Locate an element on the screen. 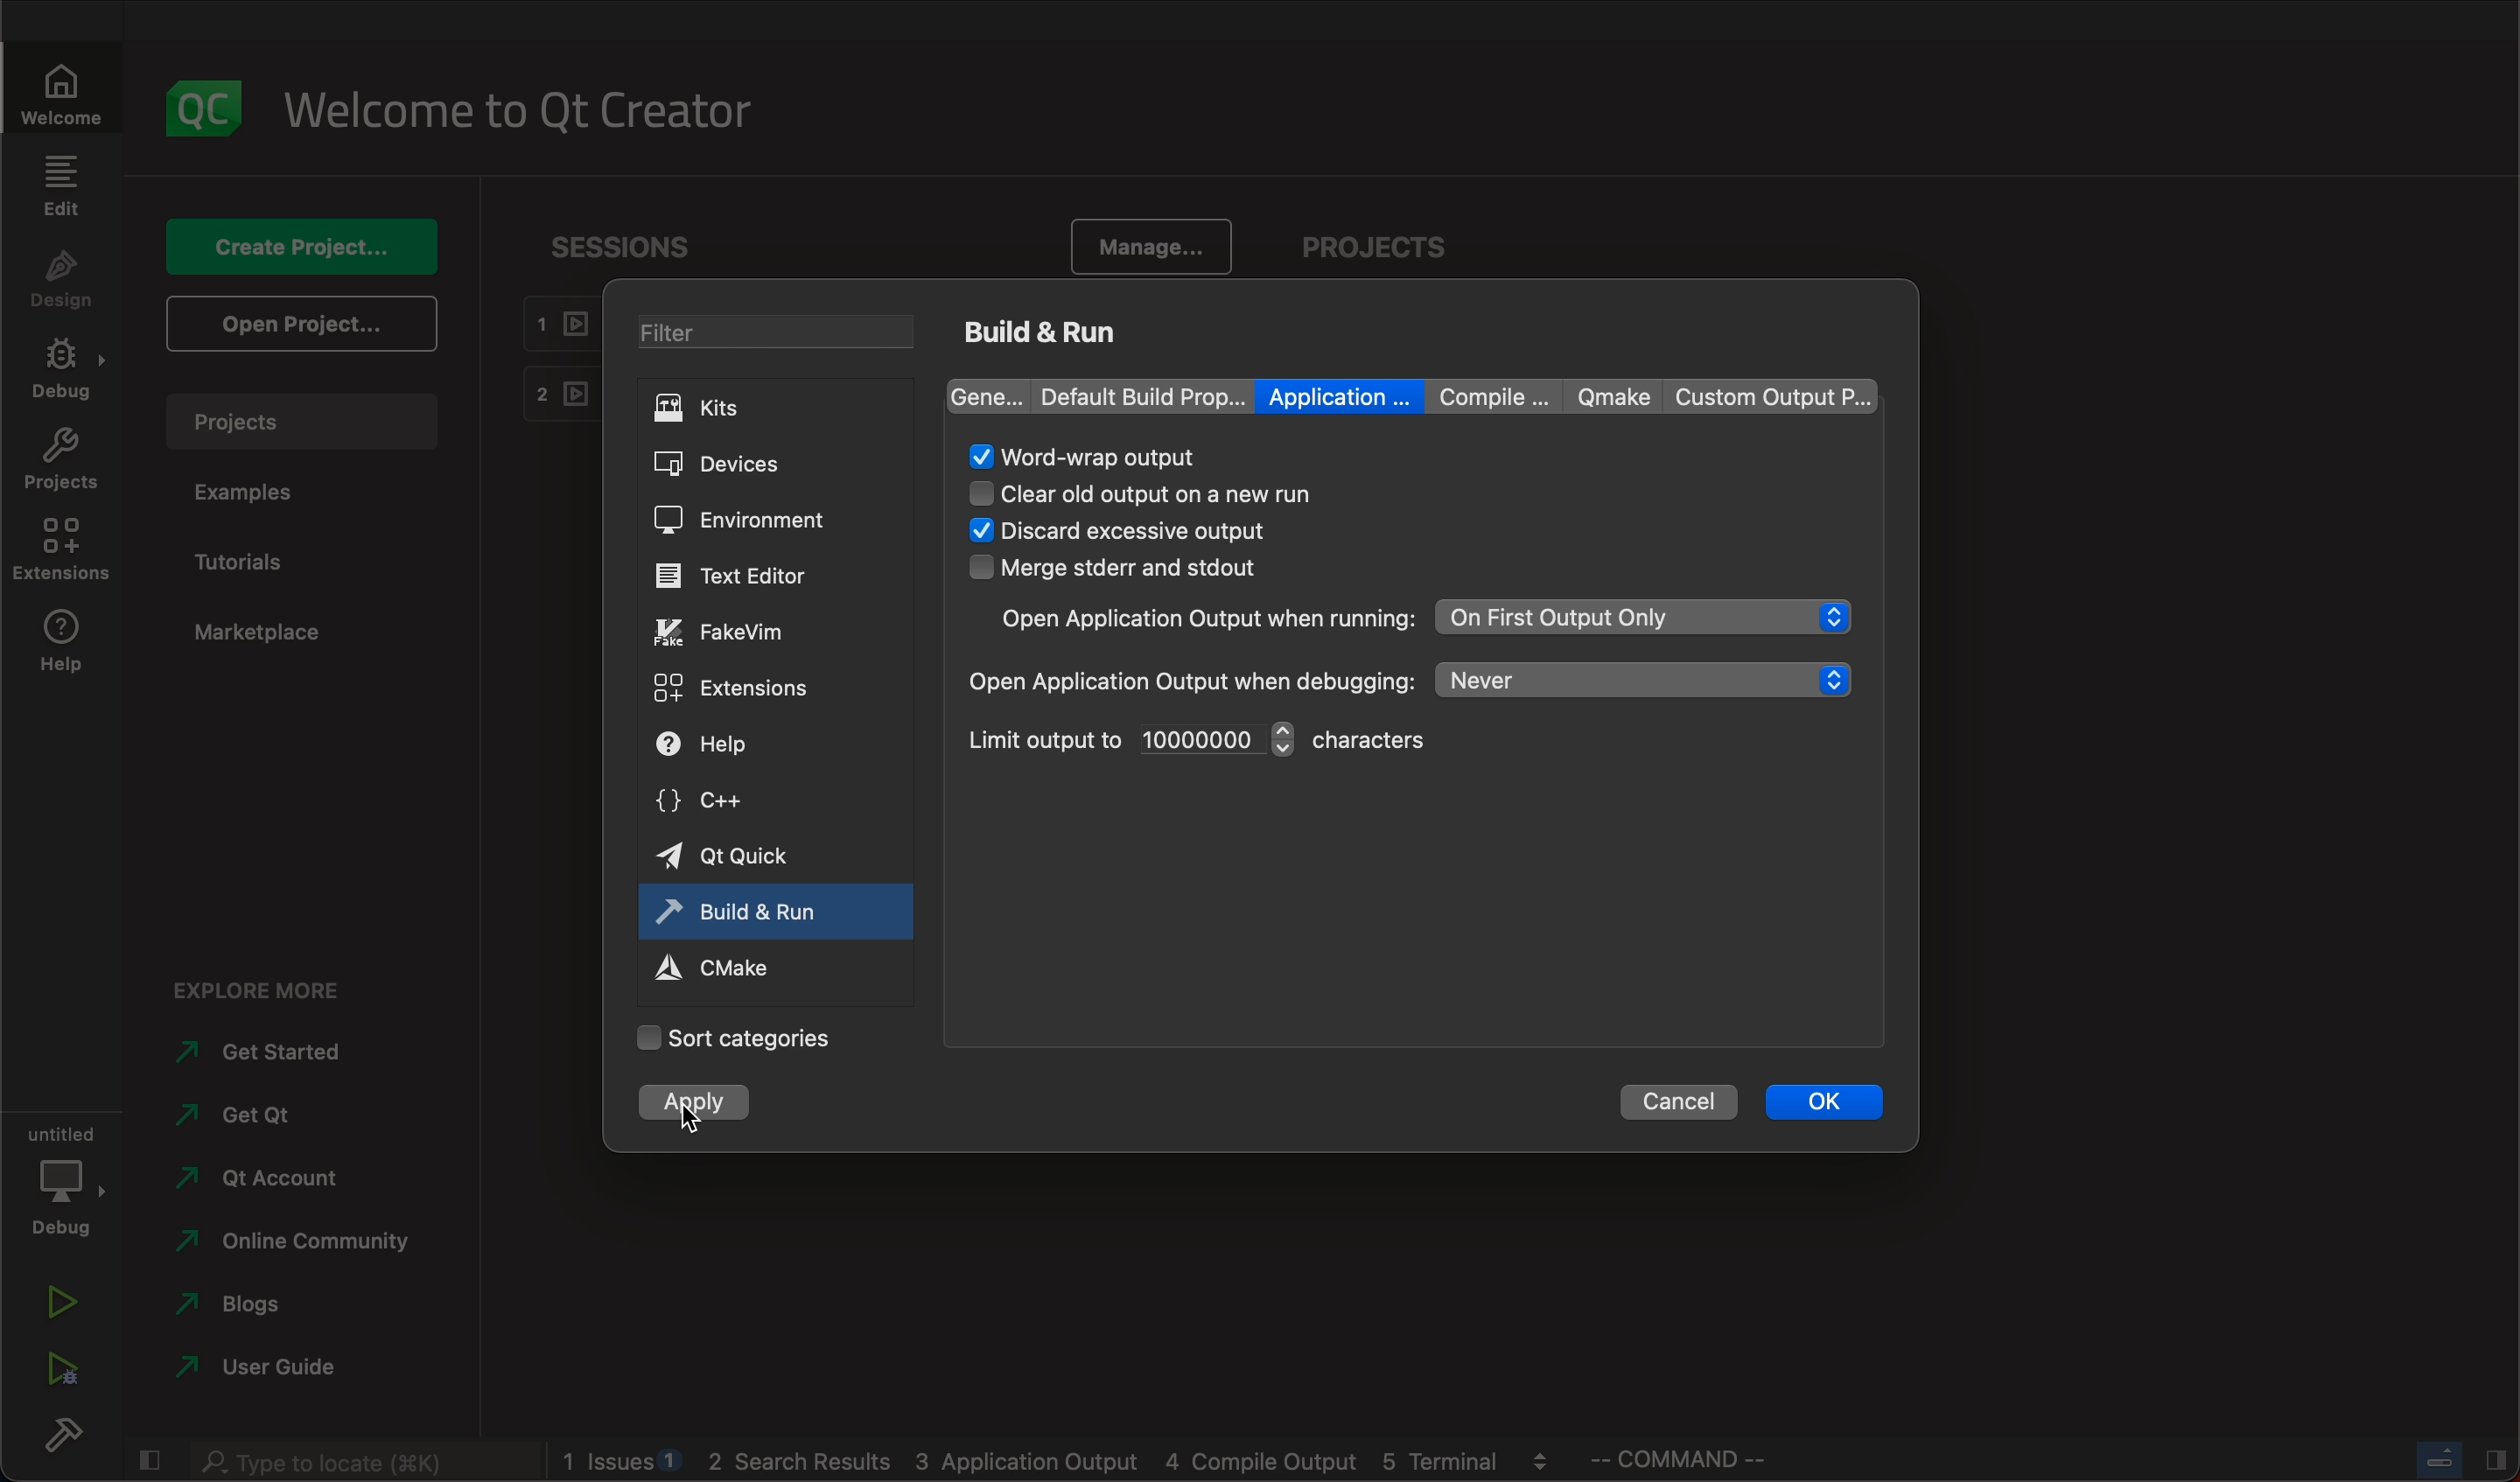 The height and width of the screenshot is (1482, 2520). ok is located at coordinates (1822, 1101).